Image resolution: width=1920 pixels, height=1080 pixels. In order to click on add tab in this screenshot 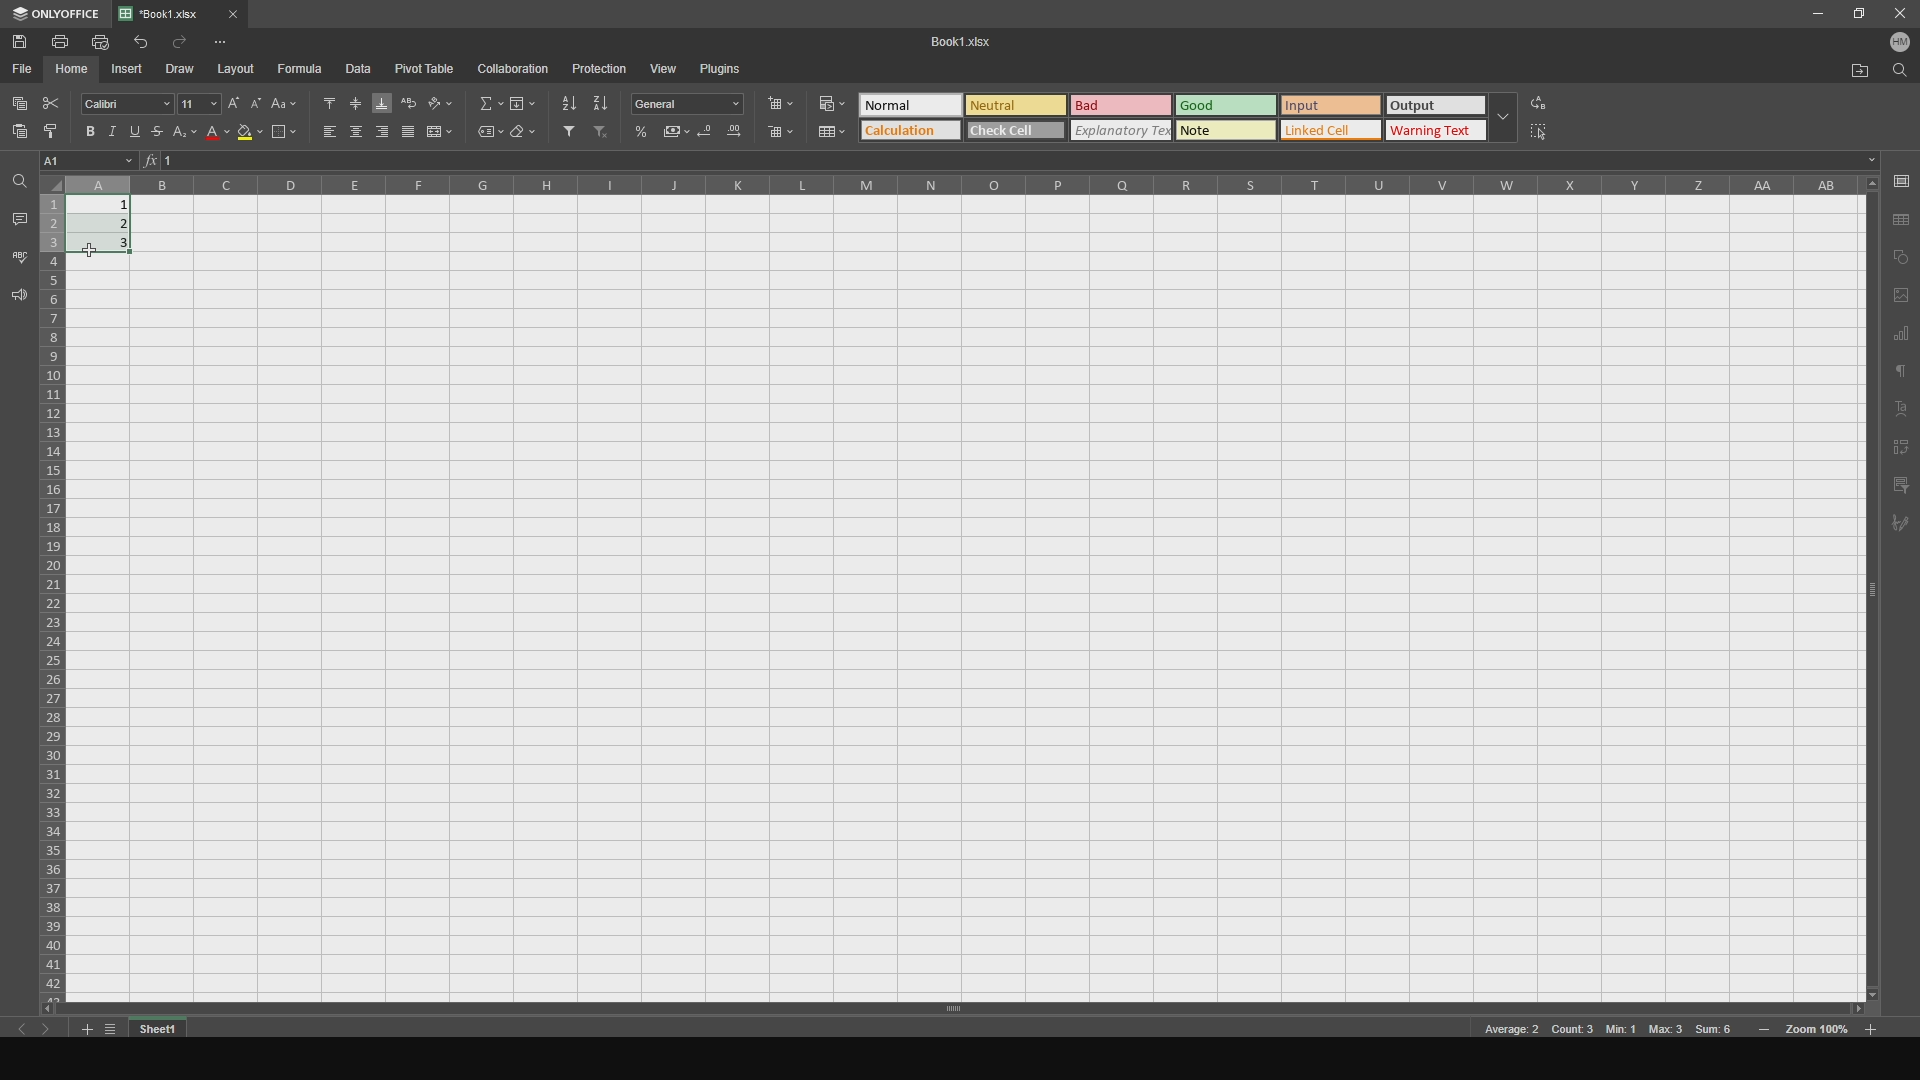, I will do `click(83, 1031)`.